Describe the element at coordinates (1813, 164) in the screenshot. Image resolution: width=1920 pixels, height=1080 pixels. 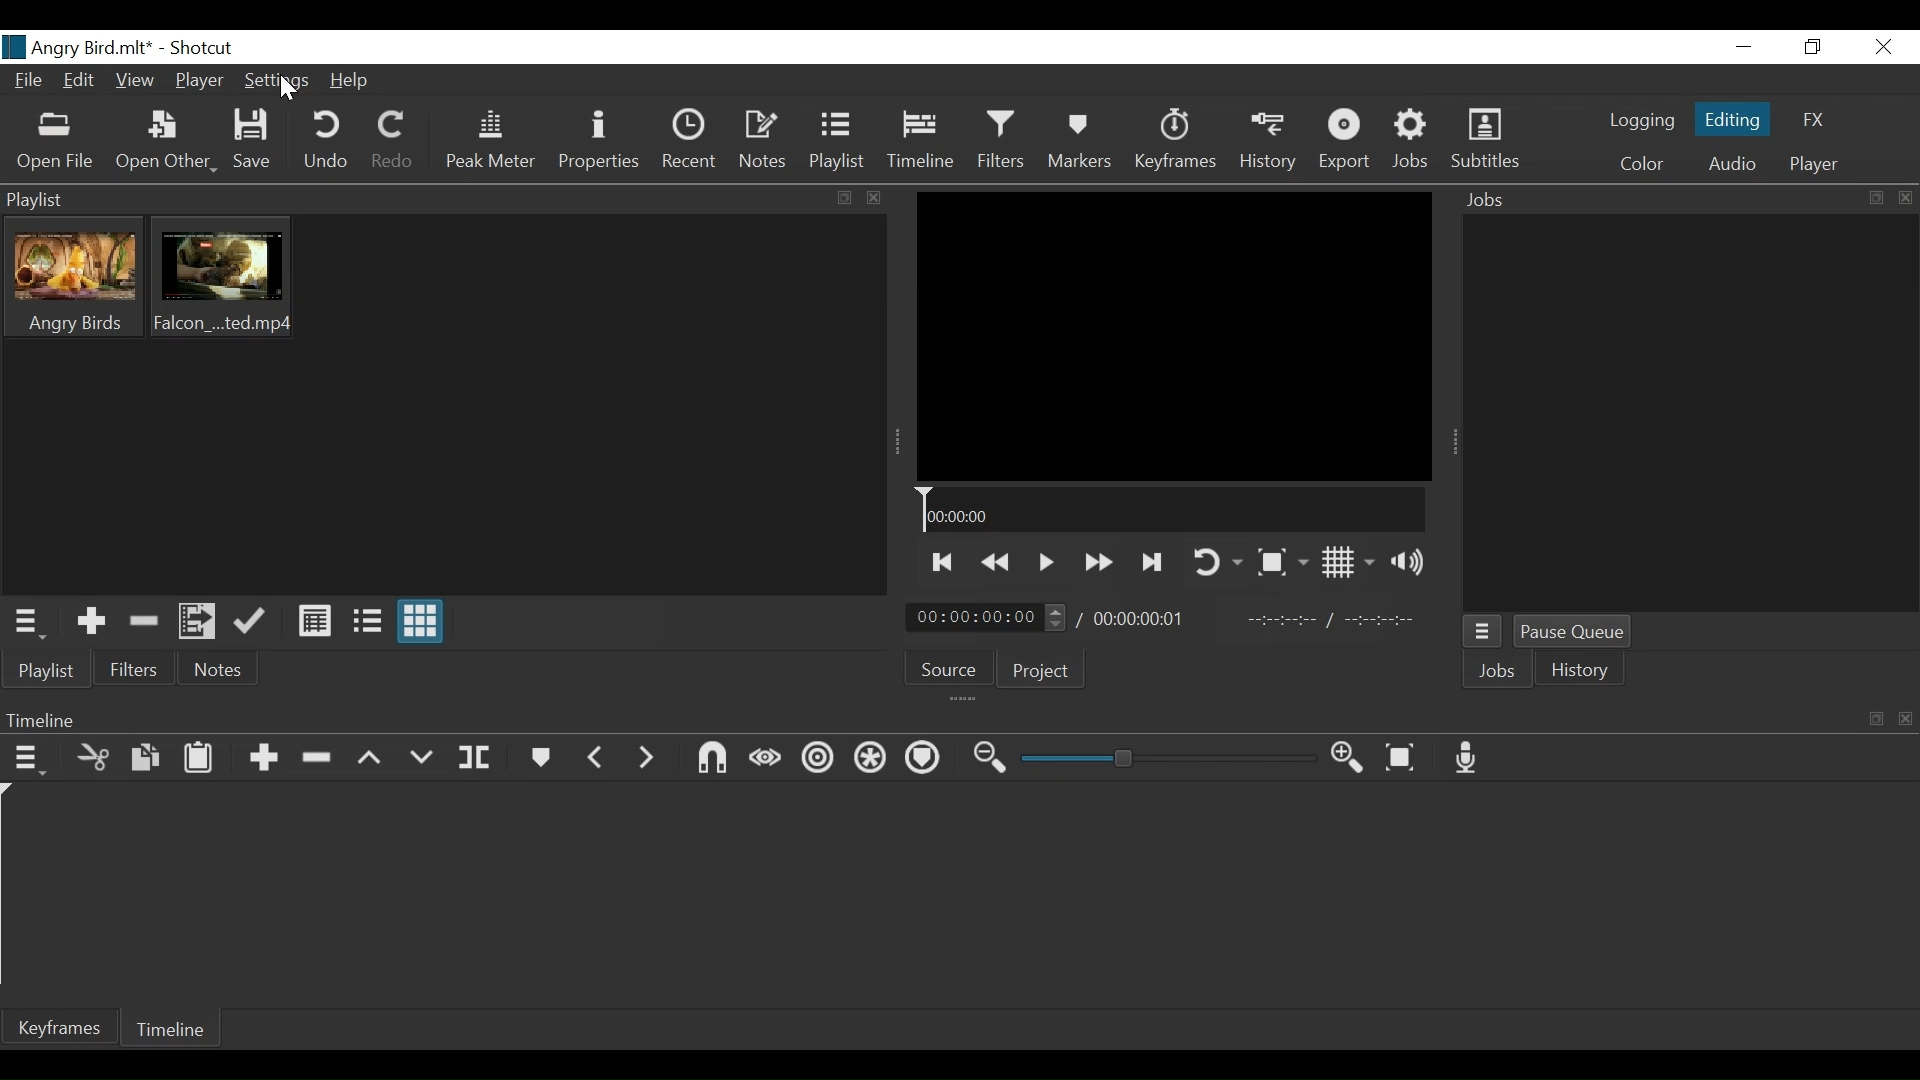
I see `Player` at that location.